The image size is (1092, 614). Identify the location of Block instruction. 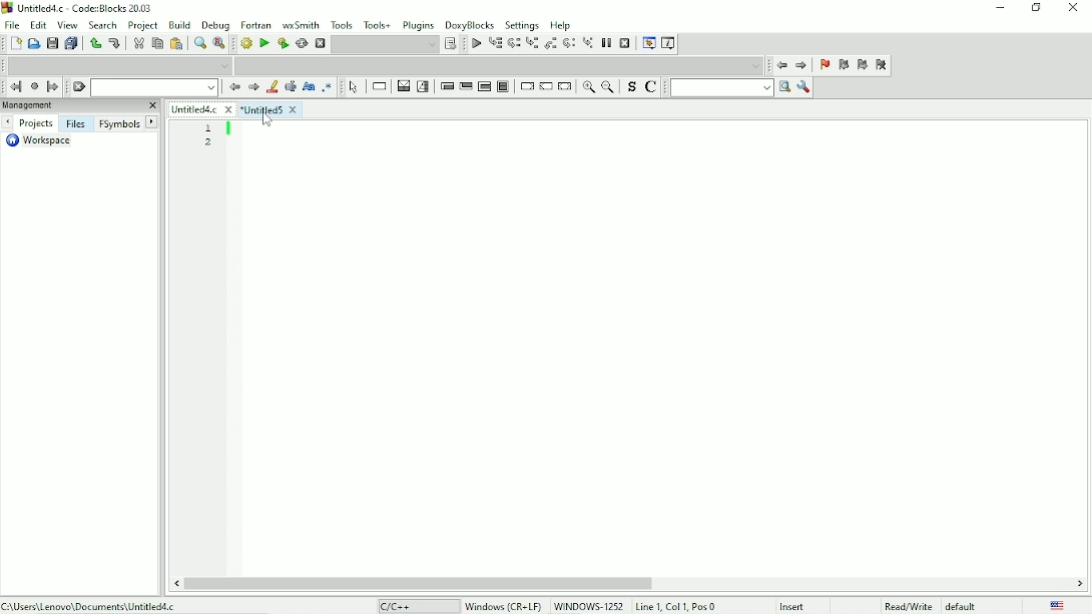
(502, 86).